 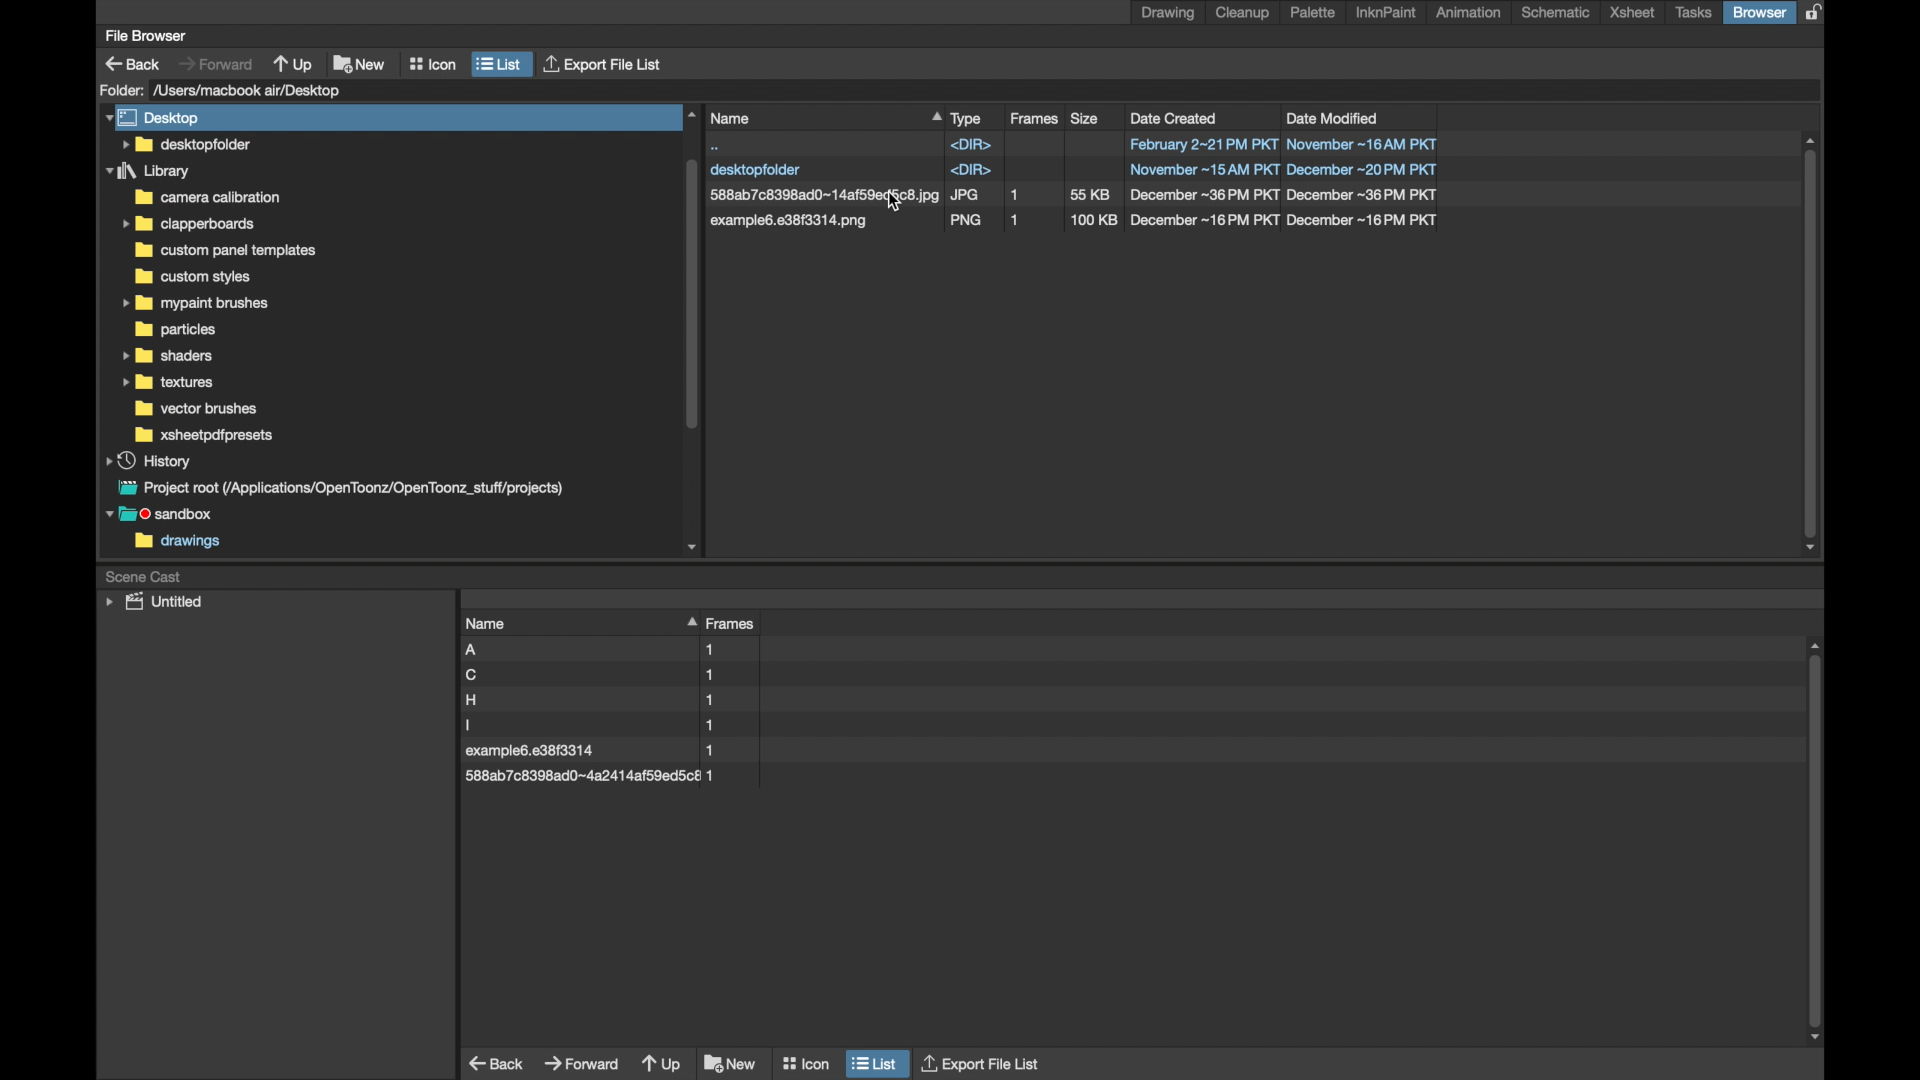 I want to click on file, so click(x=598, y=752).